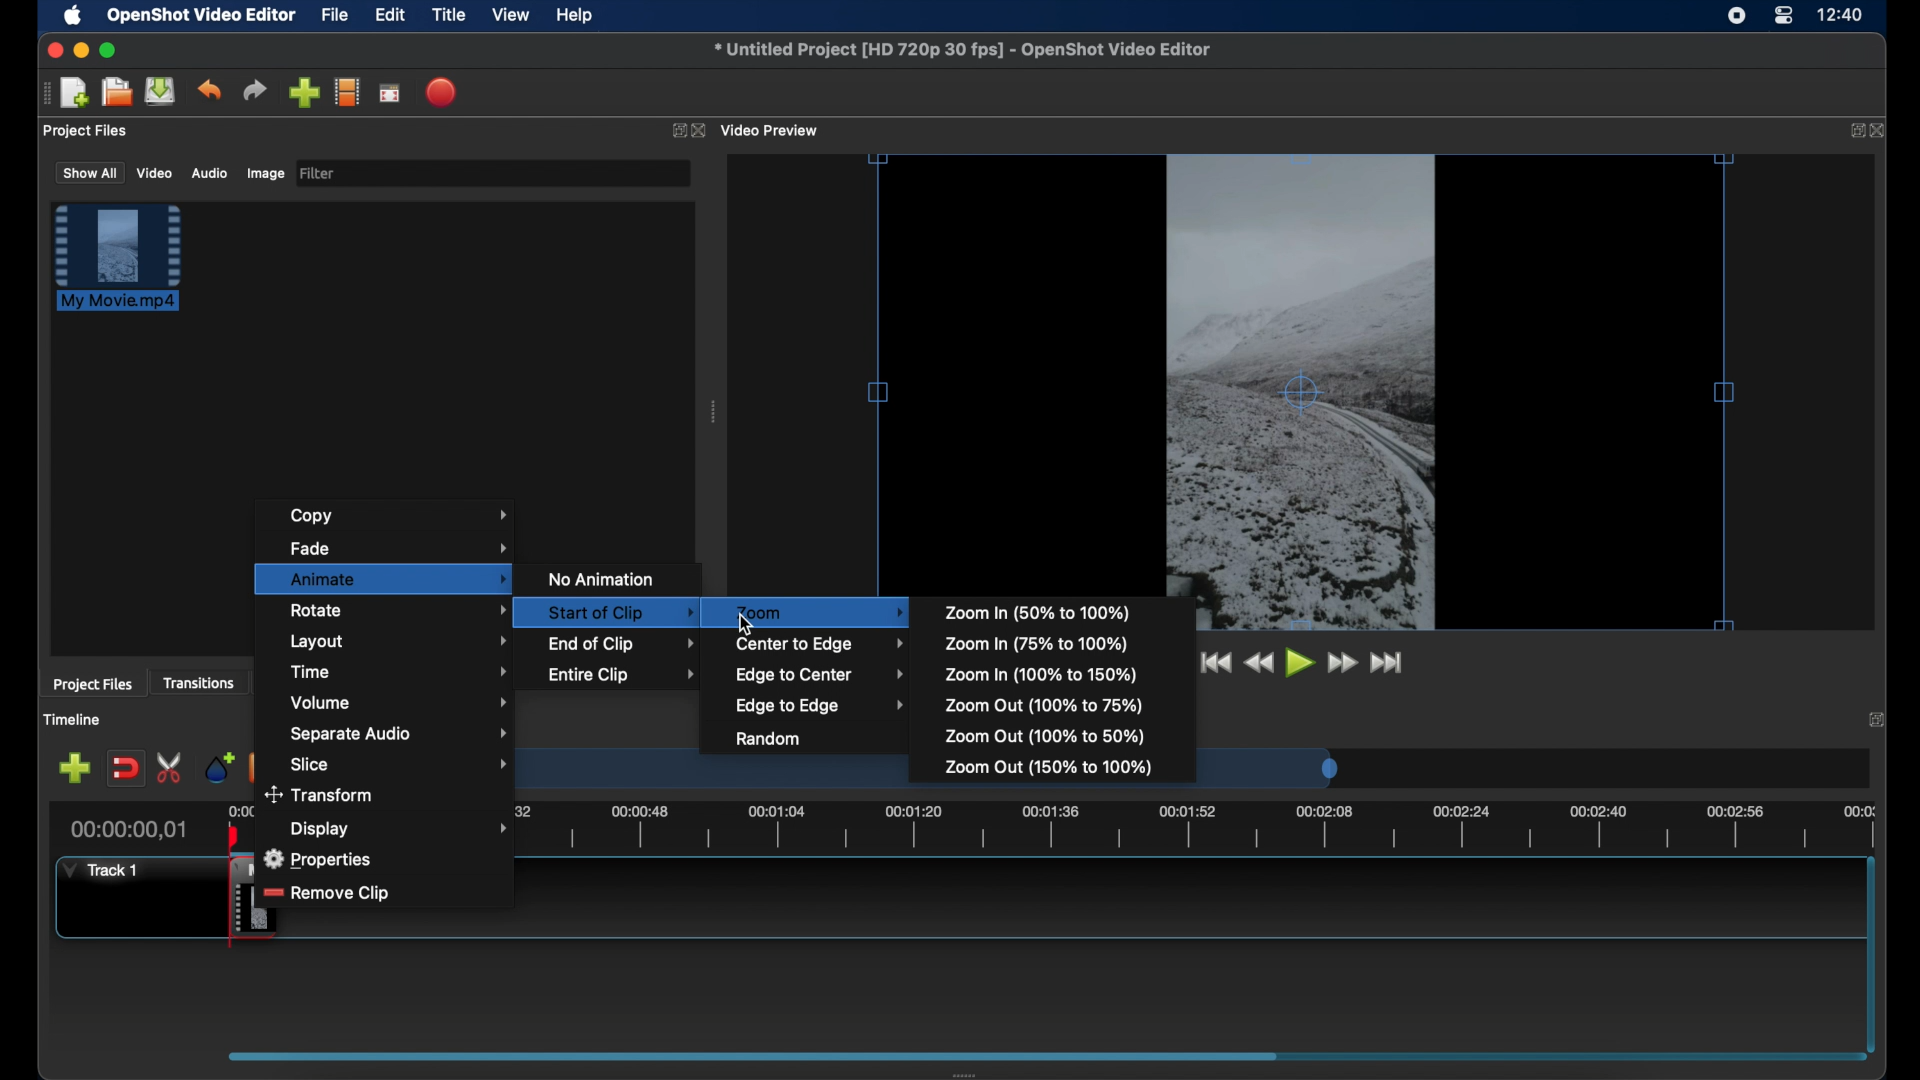  I want to click on zoom out, so click(1041, 706).